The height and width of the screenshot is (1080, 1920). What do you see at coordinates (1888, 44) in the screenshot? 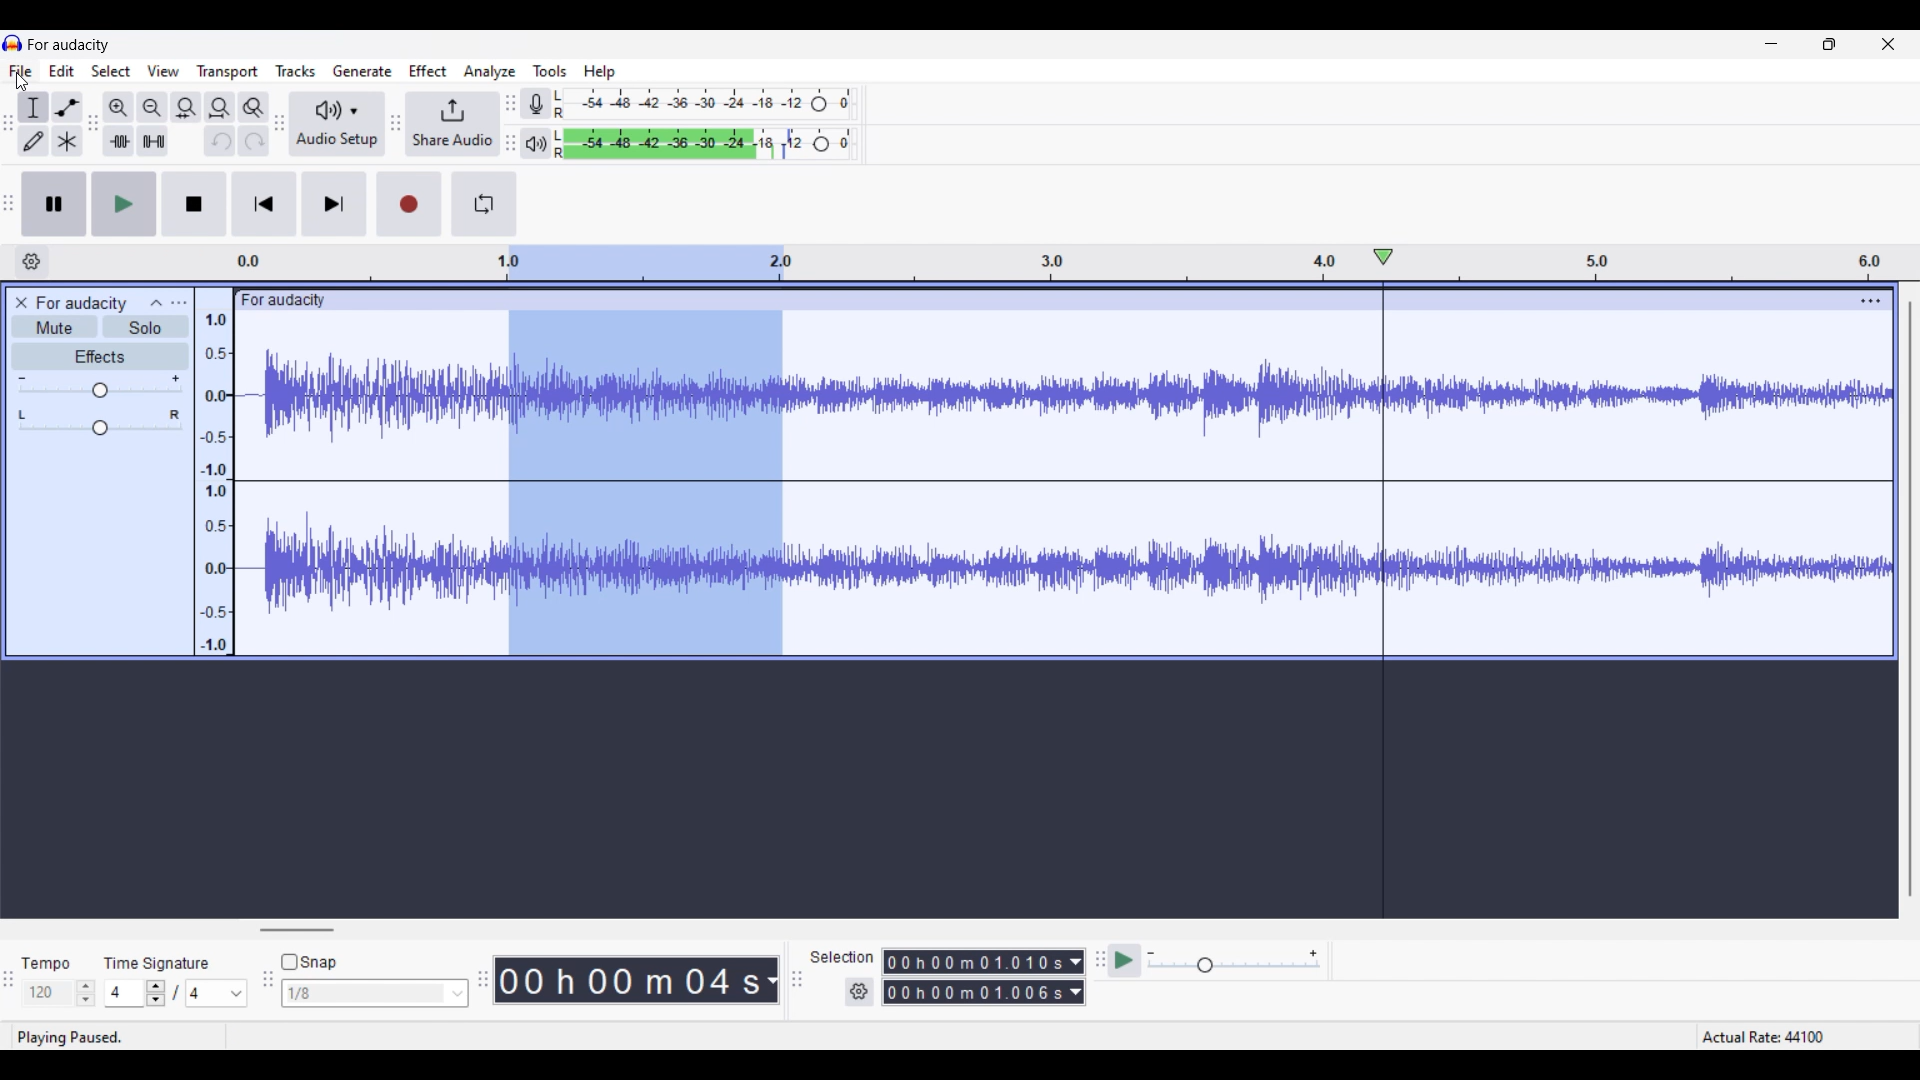
I see `Close interface` at bounding box center [1888, 44].